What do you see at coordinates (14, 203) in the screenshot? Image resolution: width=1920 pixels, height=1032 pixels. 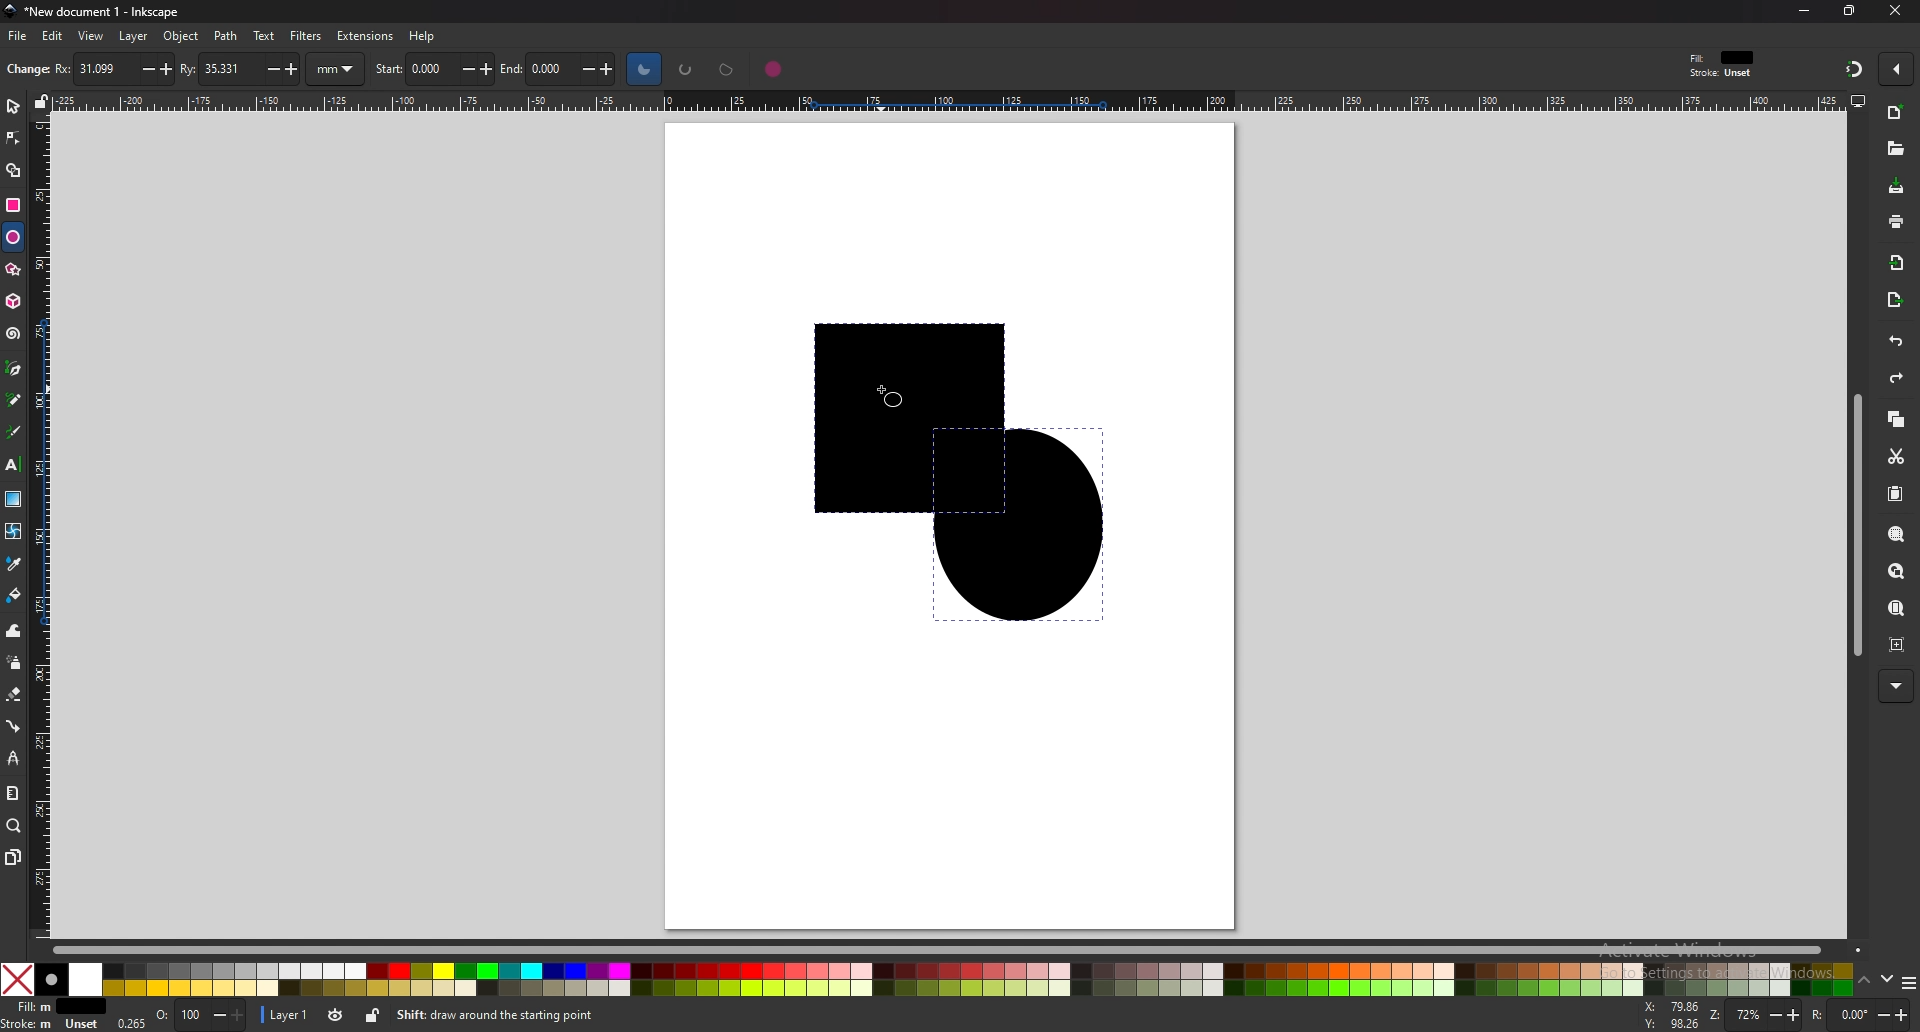 I see `rectangle` at bounding box center [14, 203].